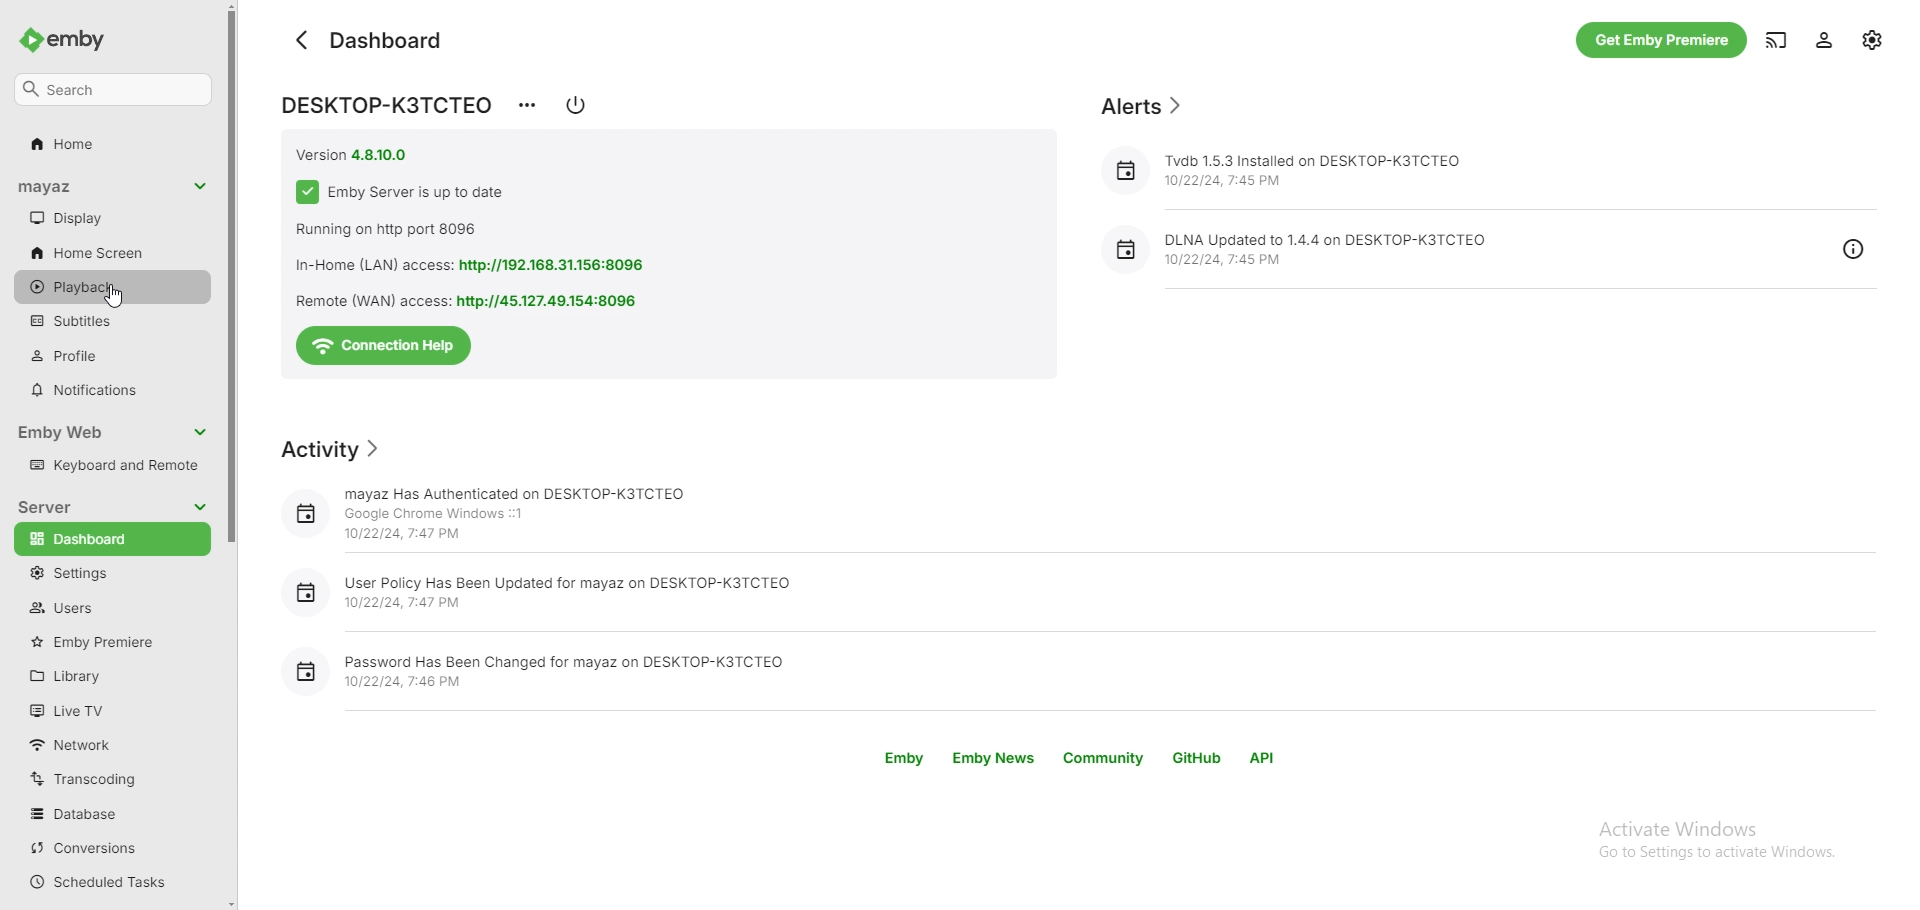  I want to click on scheduled tasks, so click(106, 882).